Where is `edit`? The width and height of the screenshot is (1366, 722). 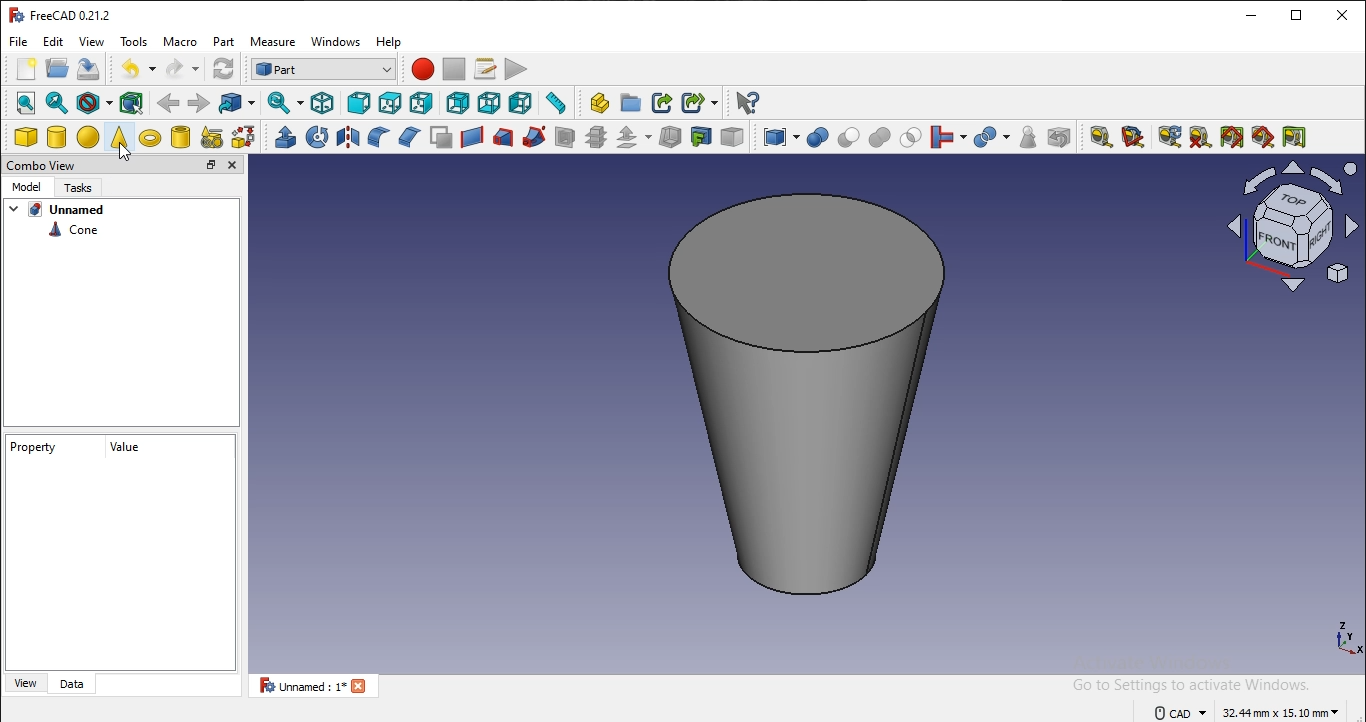
edit is located at coordinates (54, 41).